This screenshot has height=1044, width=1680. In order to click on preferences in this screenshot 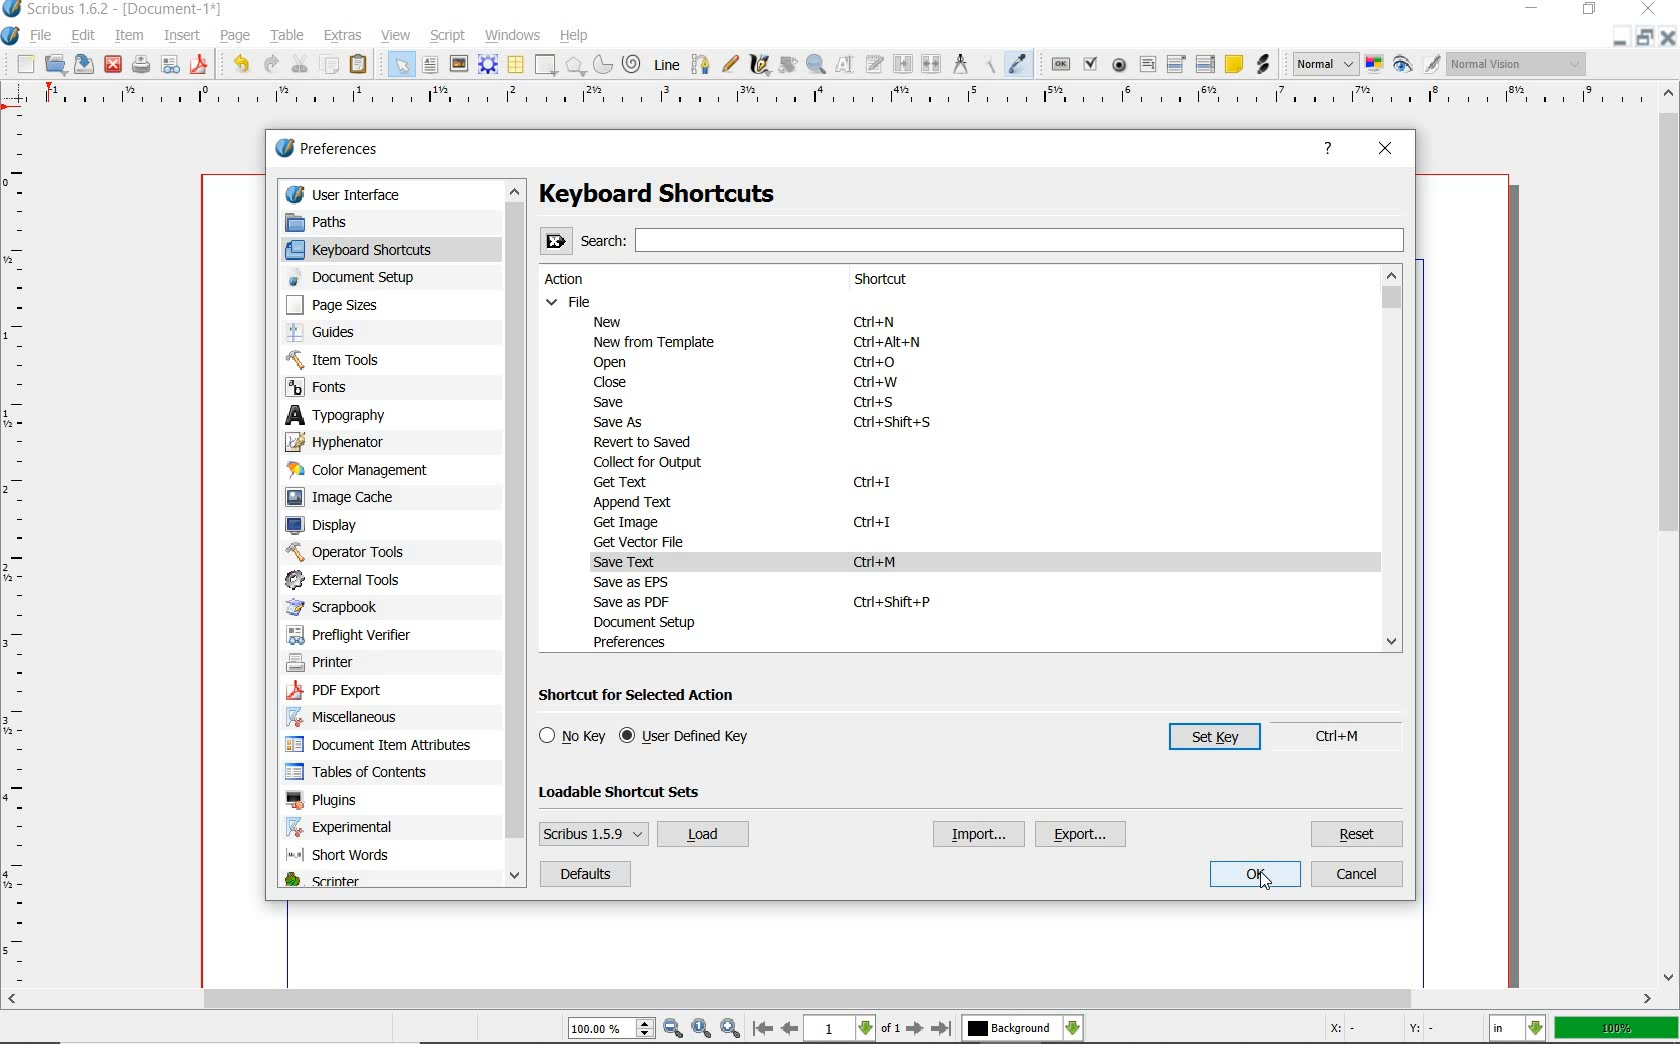, I will do `click(636, 642)`.